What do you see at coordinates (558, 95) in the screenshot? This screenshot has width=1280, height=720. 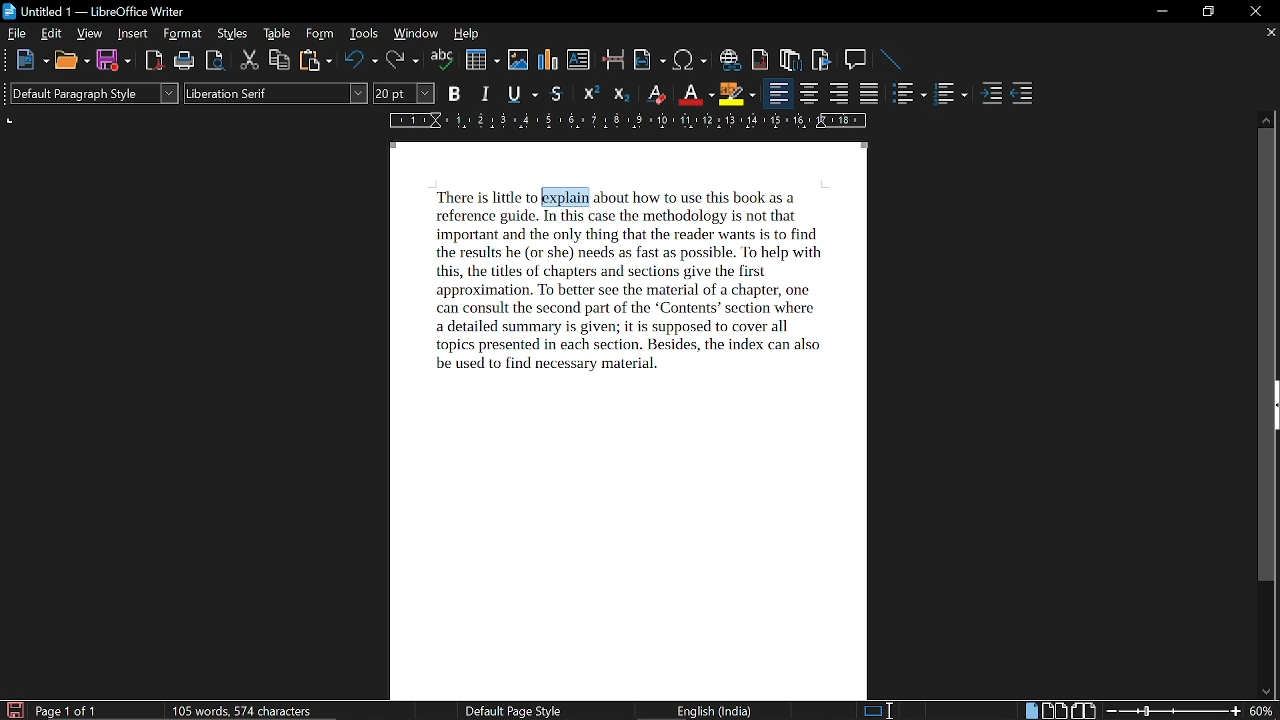 I see `strikethrough` at bounding box center [558, 95].